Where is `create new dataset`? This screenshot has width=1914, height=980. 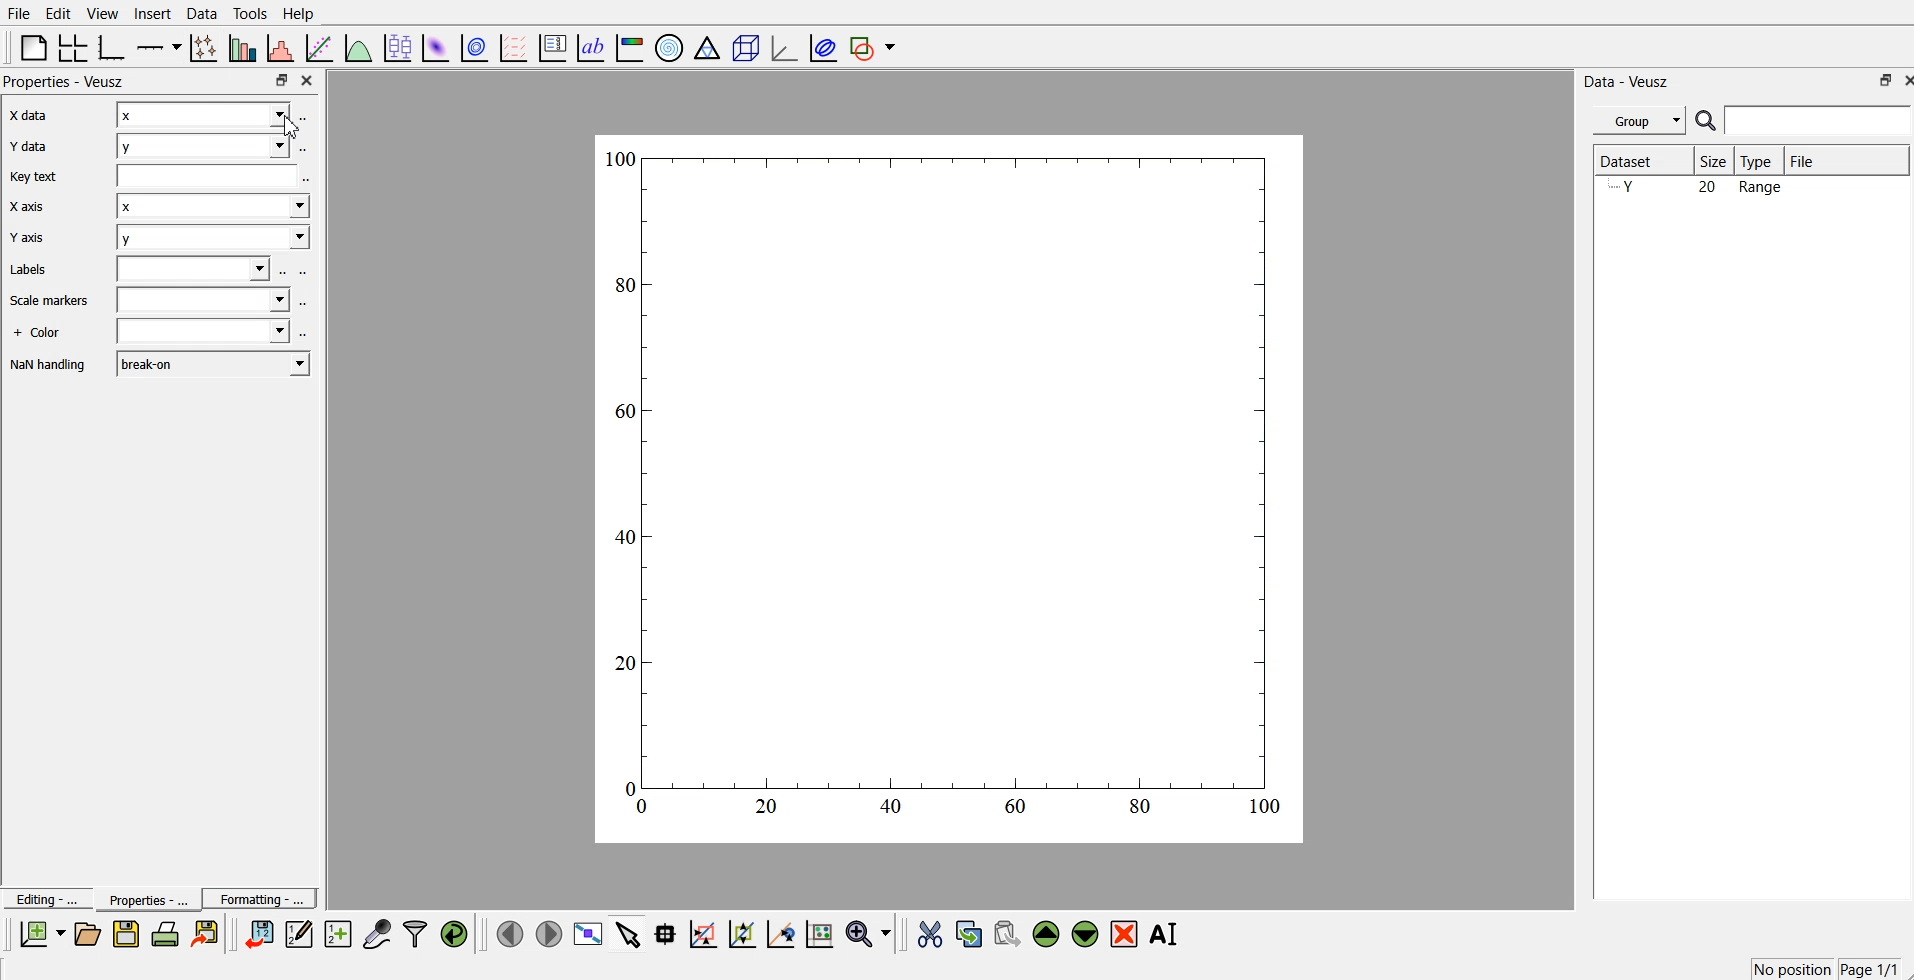
create new dataset is located at coordinates (337, 931).